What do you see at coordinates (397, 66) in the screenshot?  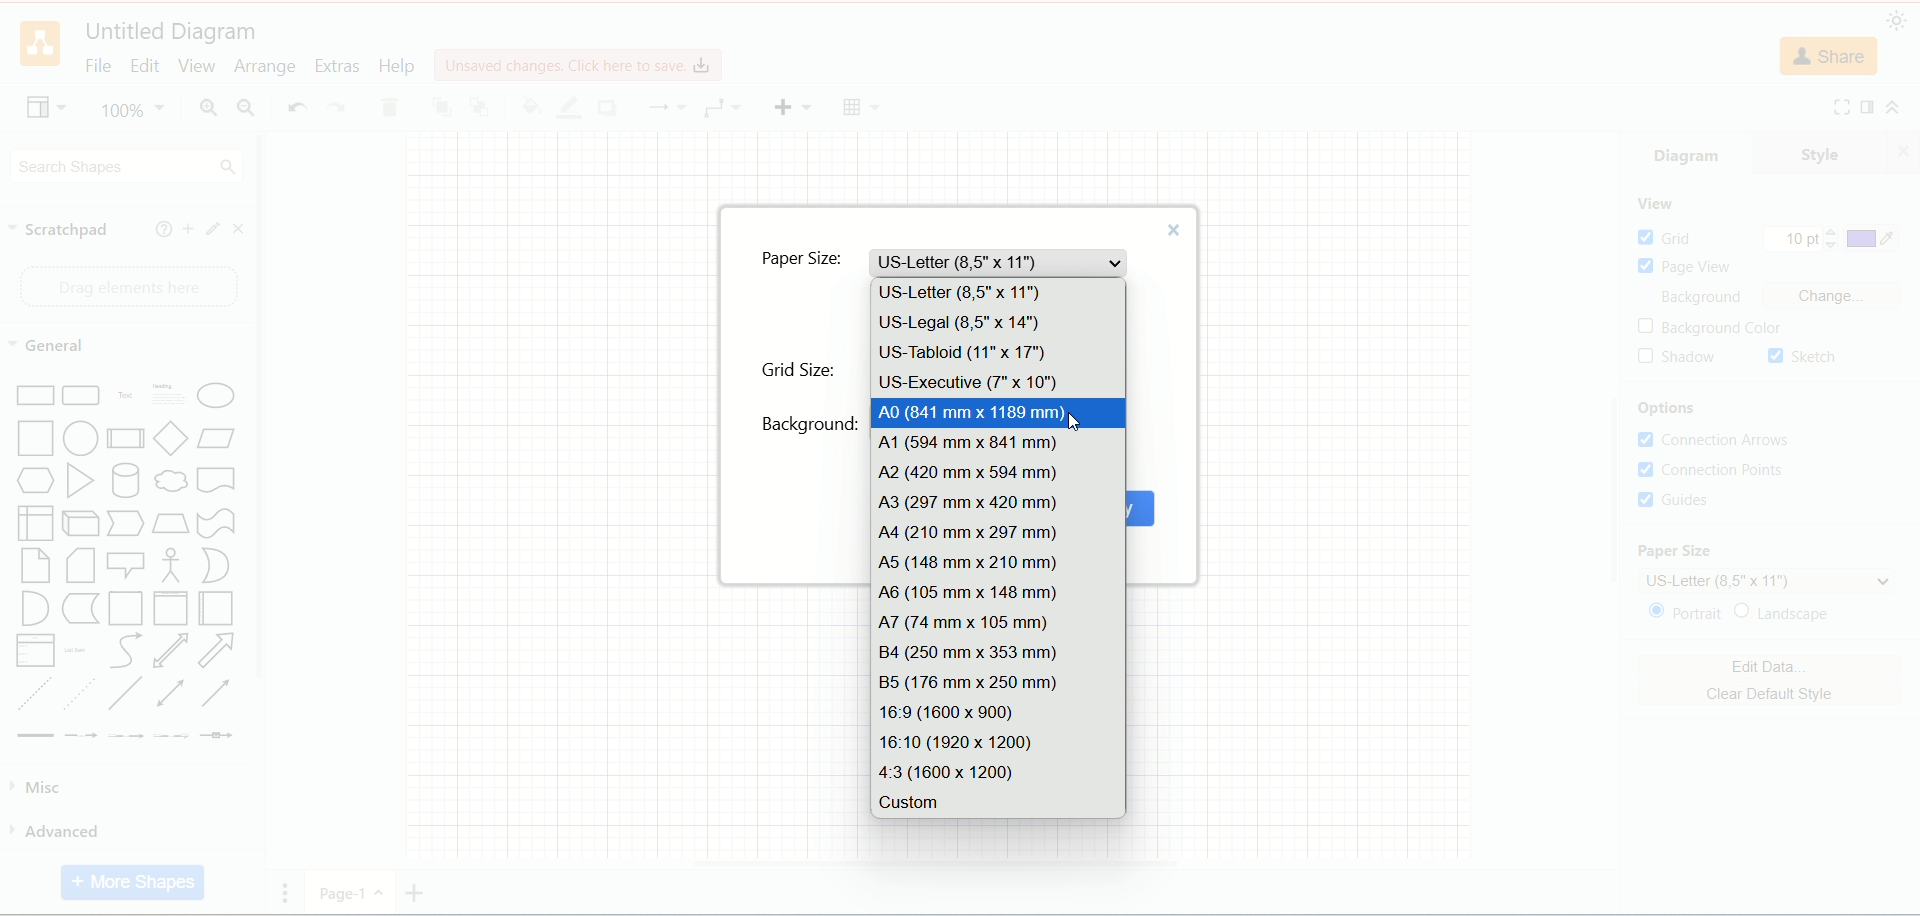 I see `help` at bounding box center [397, 66].